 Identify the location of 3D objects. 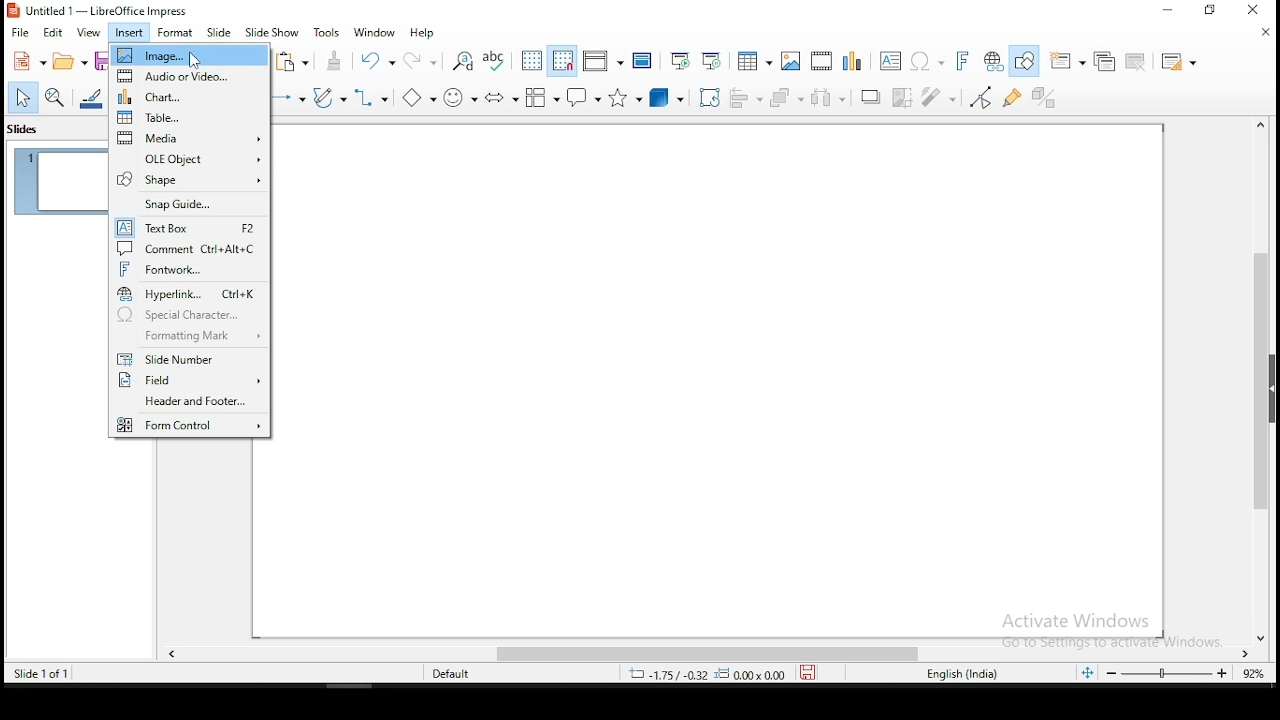
(667, 95).